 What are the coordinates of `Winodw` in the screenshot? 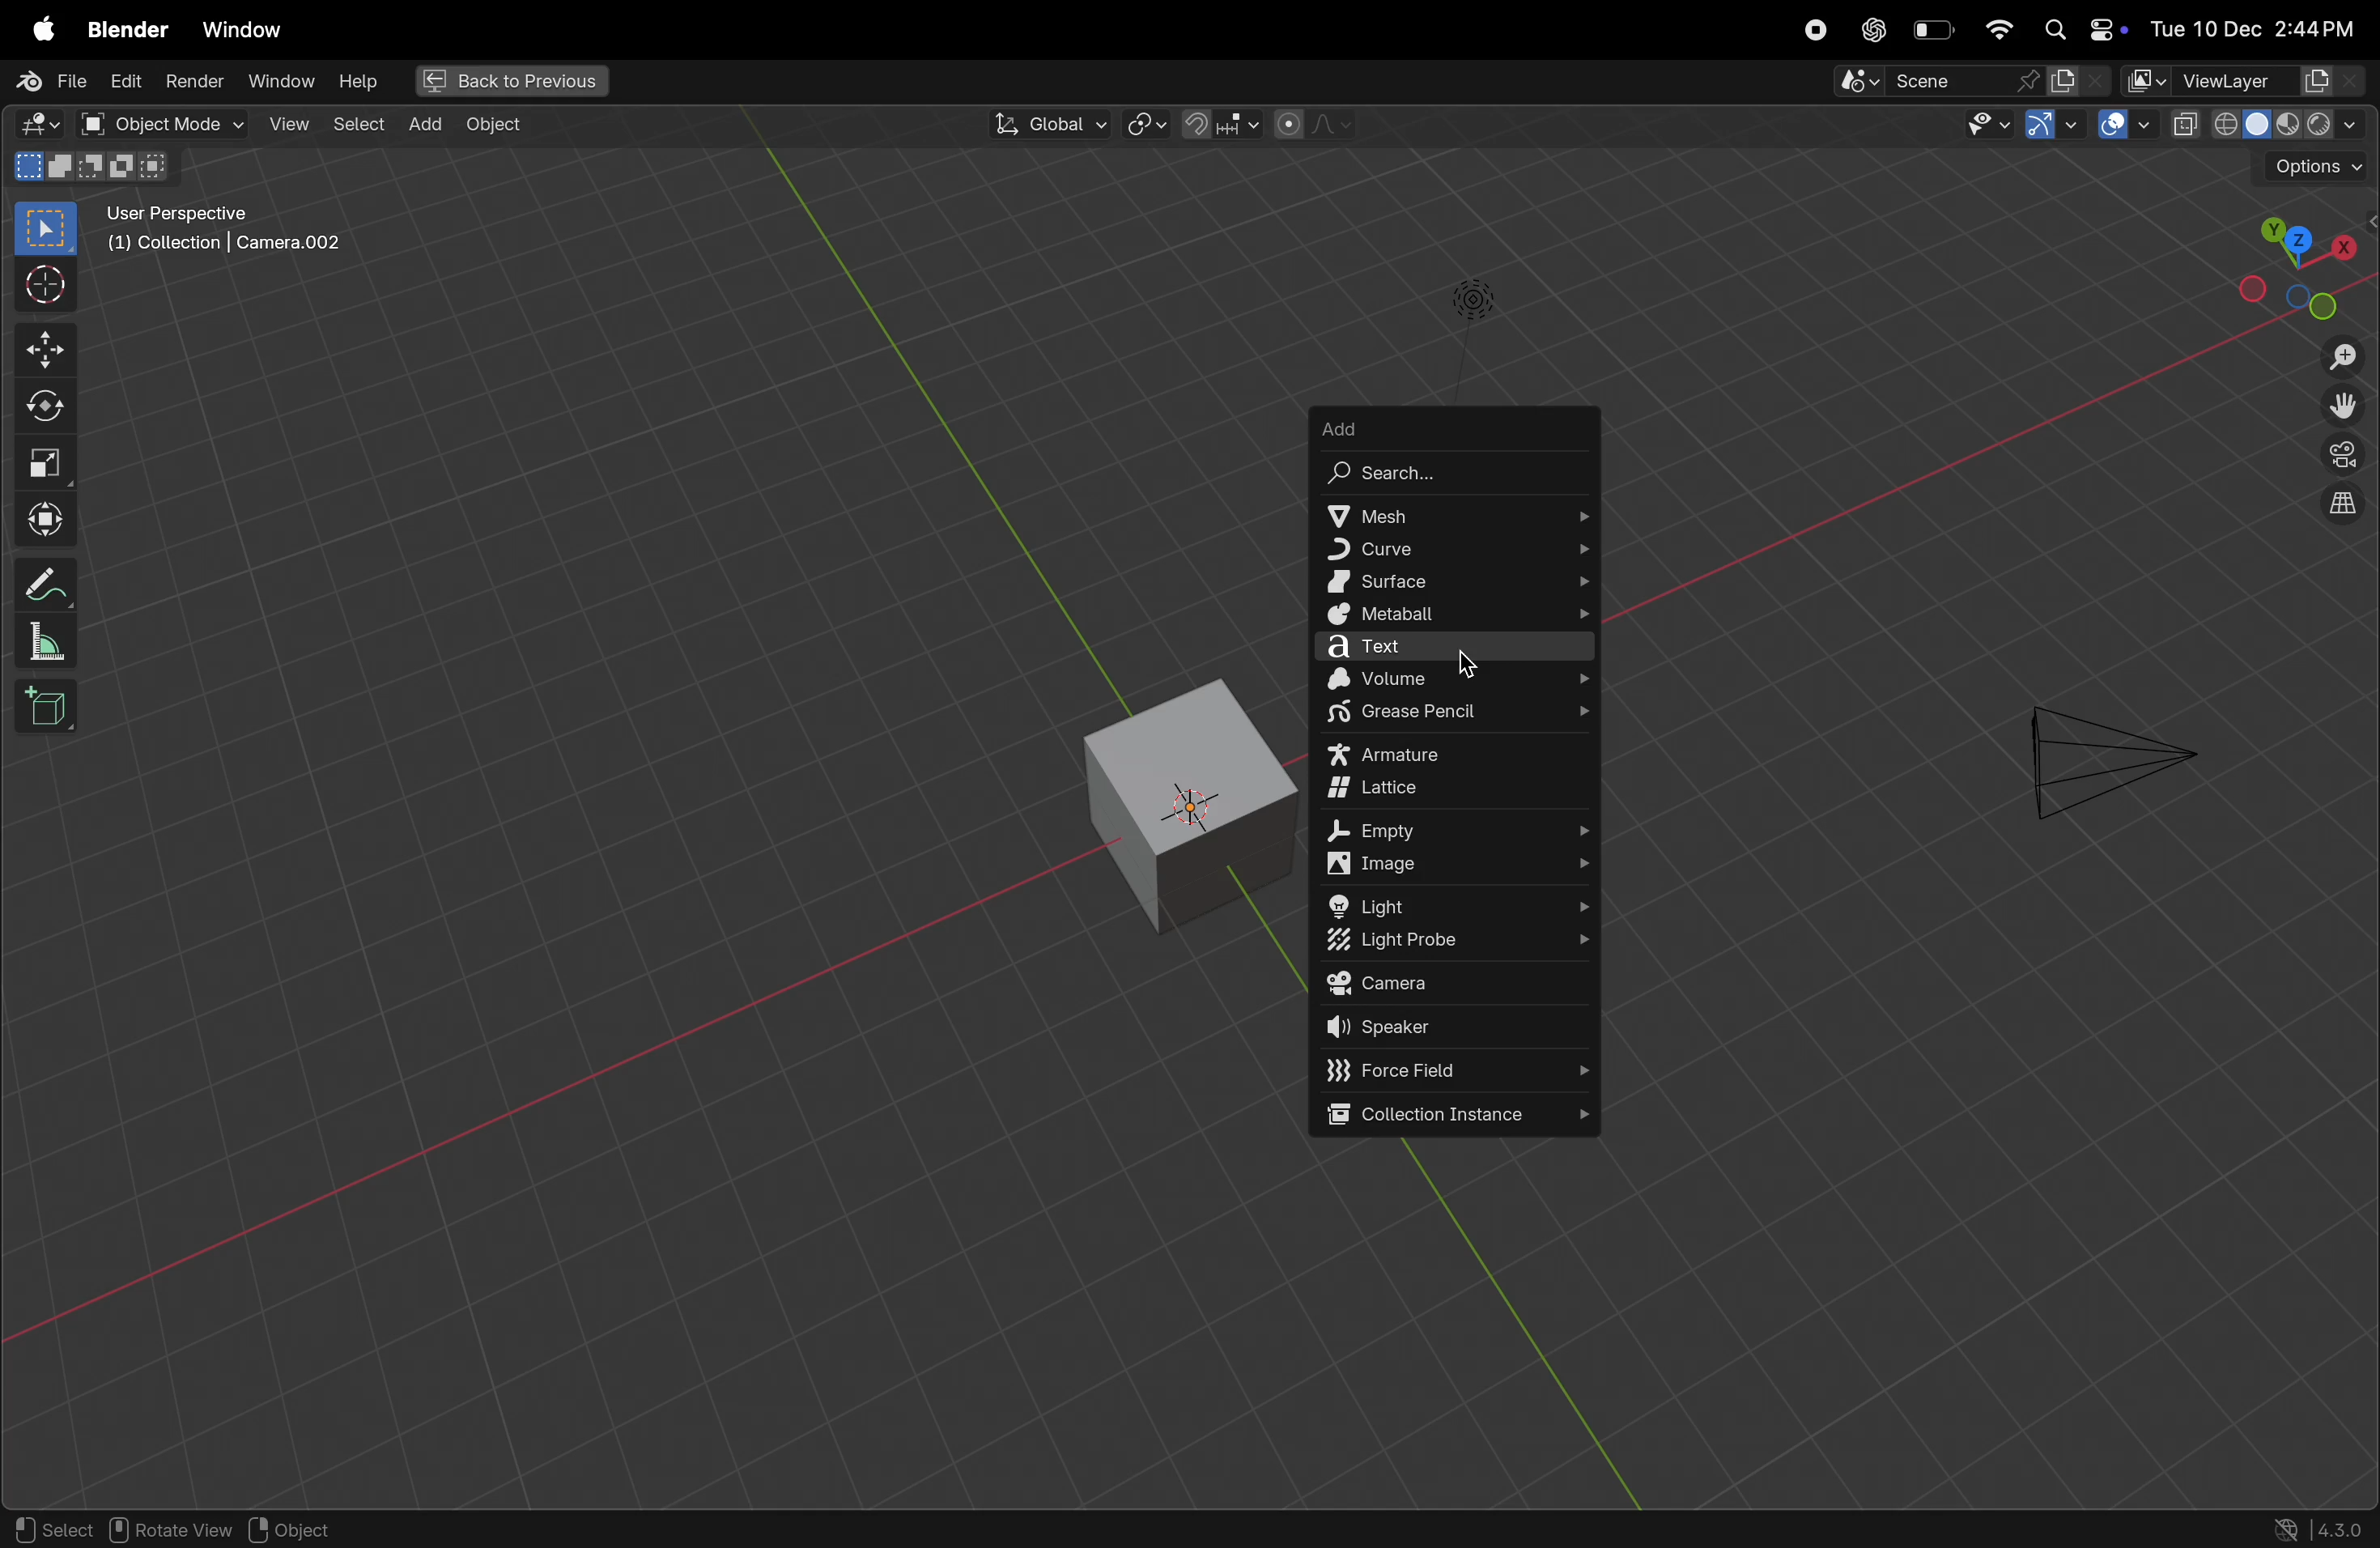 It's located at (286, 84).